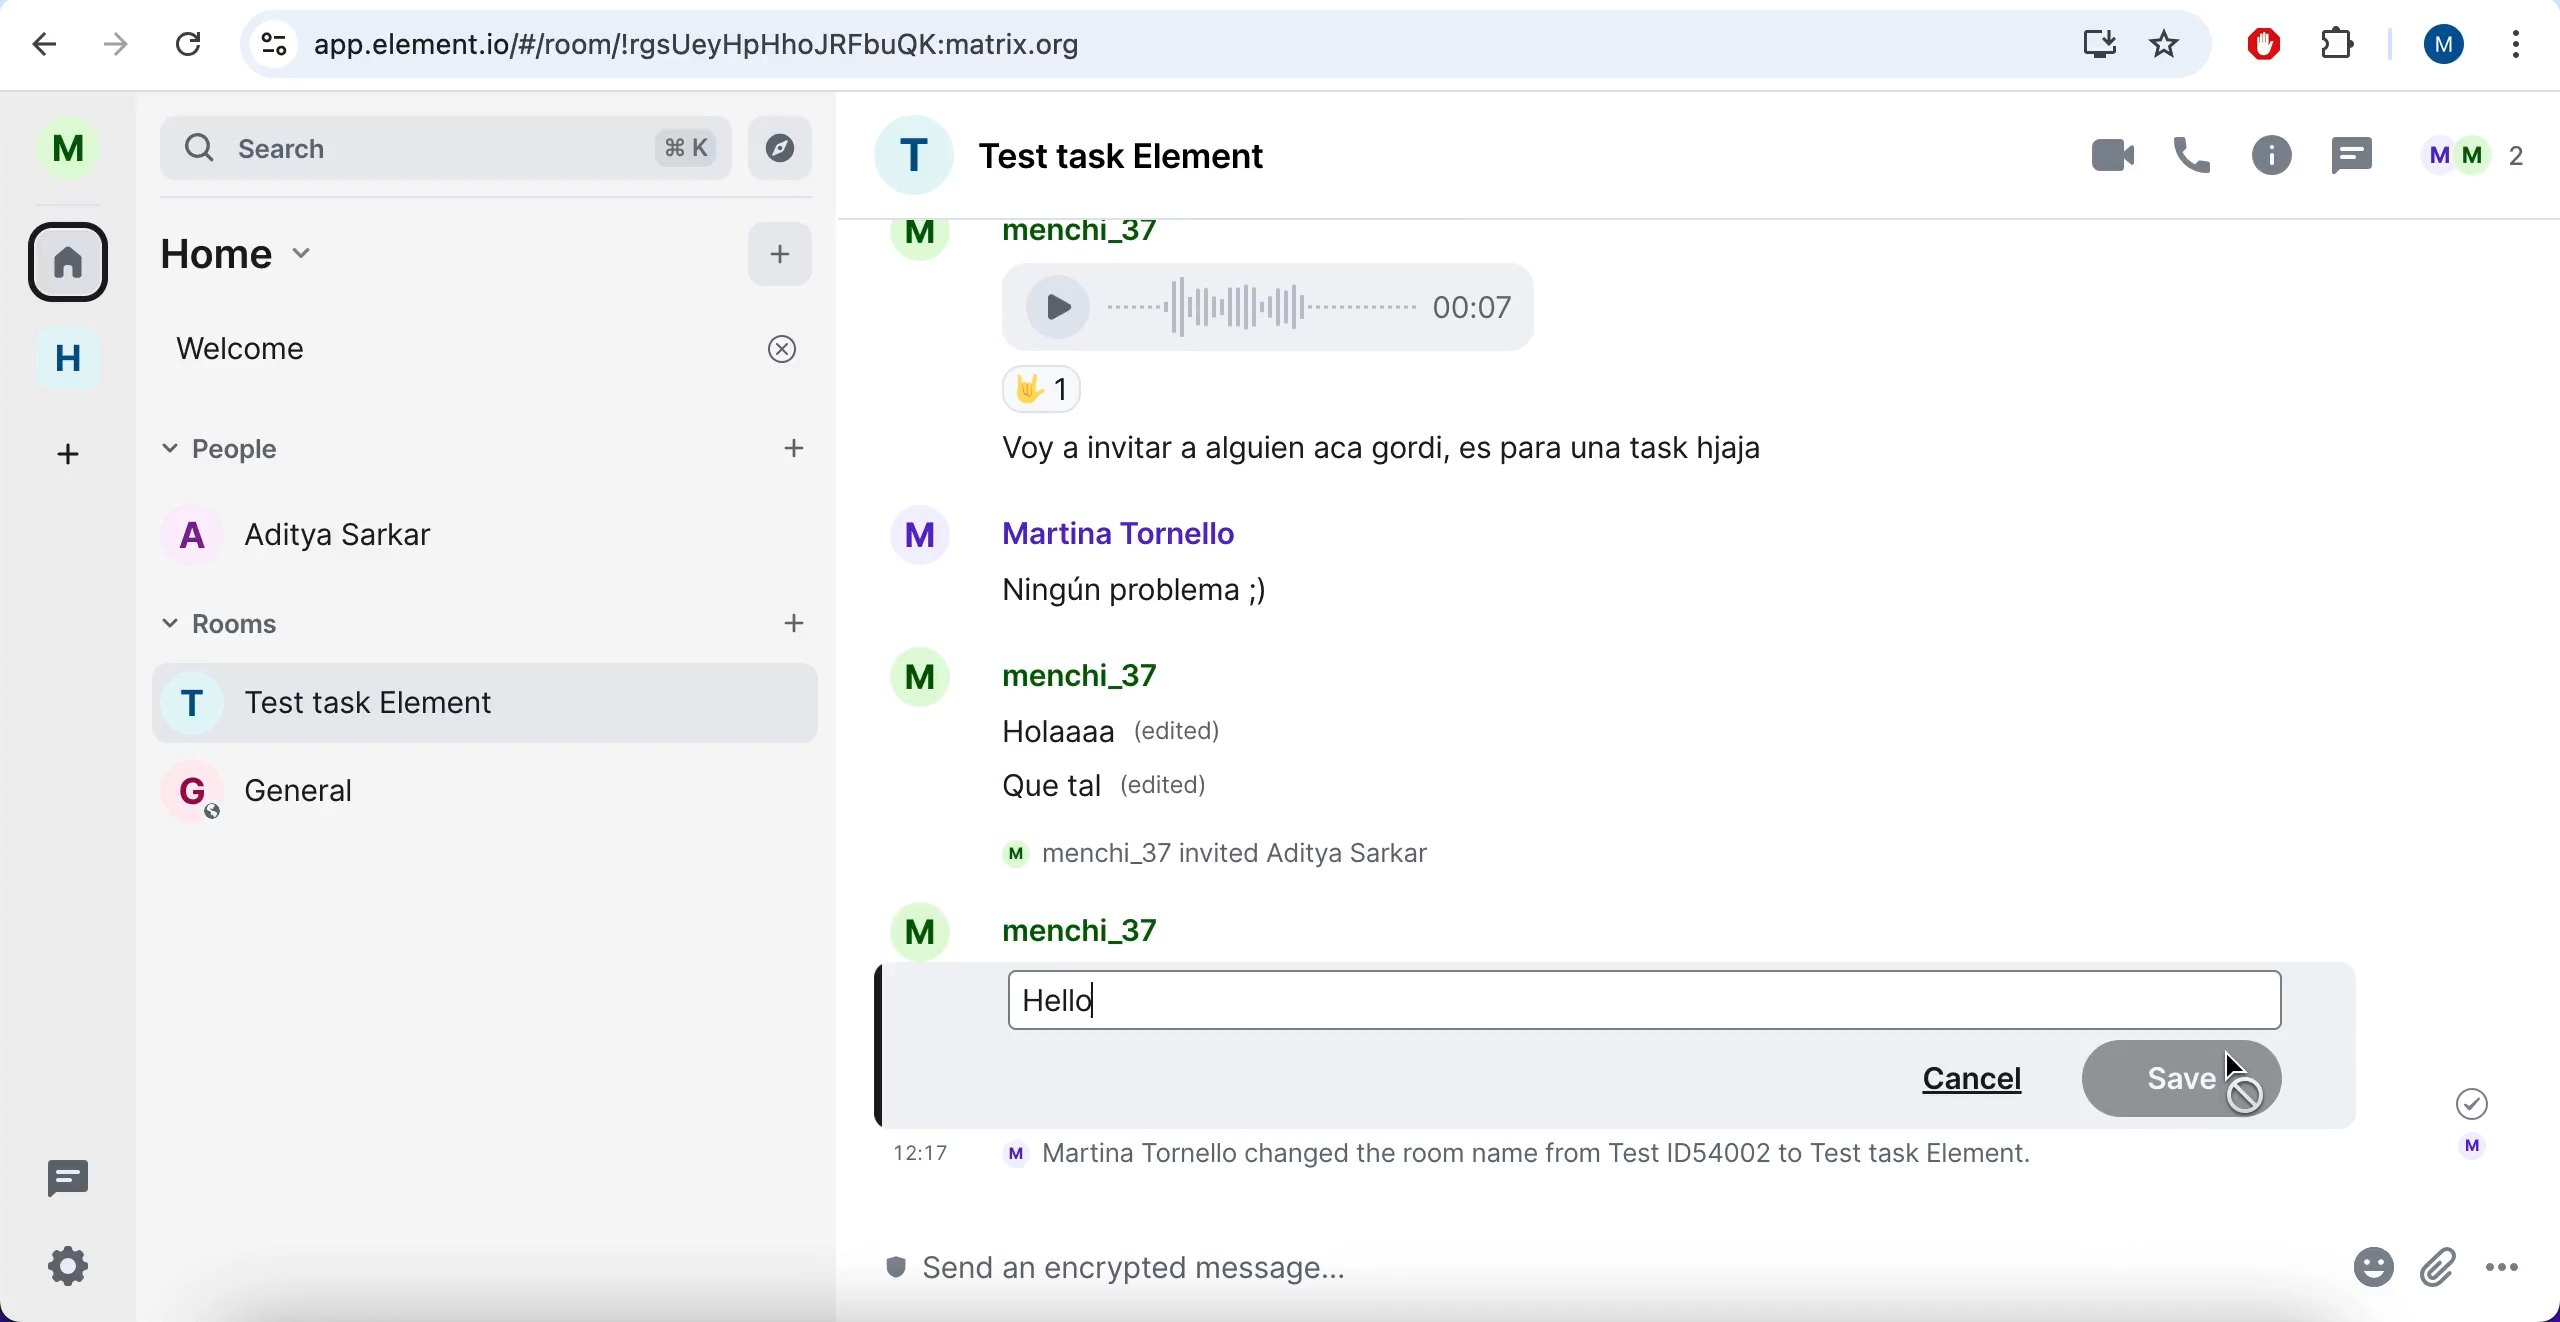 This screenshot has width=2560, height=1322. What do you see at coordinates (918, 1155) in the screenshot?
I see `time` at bounding box center [918, 1155].